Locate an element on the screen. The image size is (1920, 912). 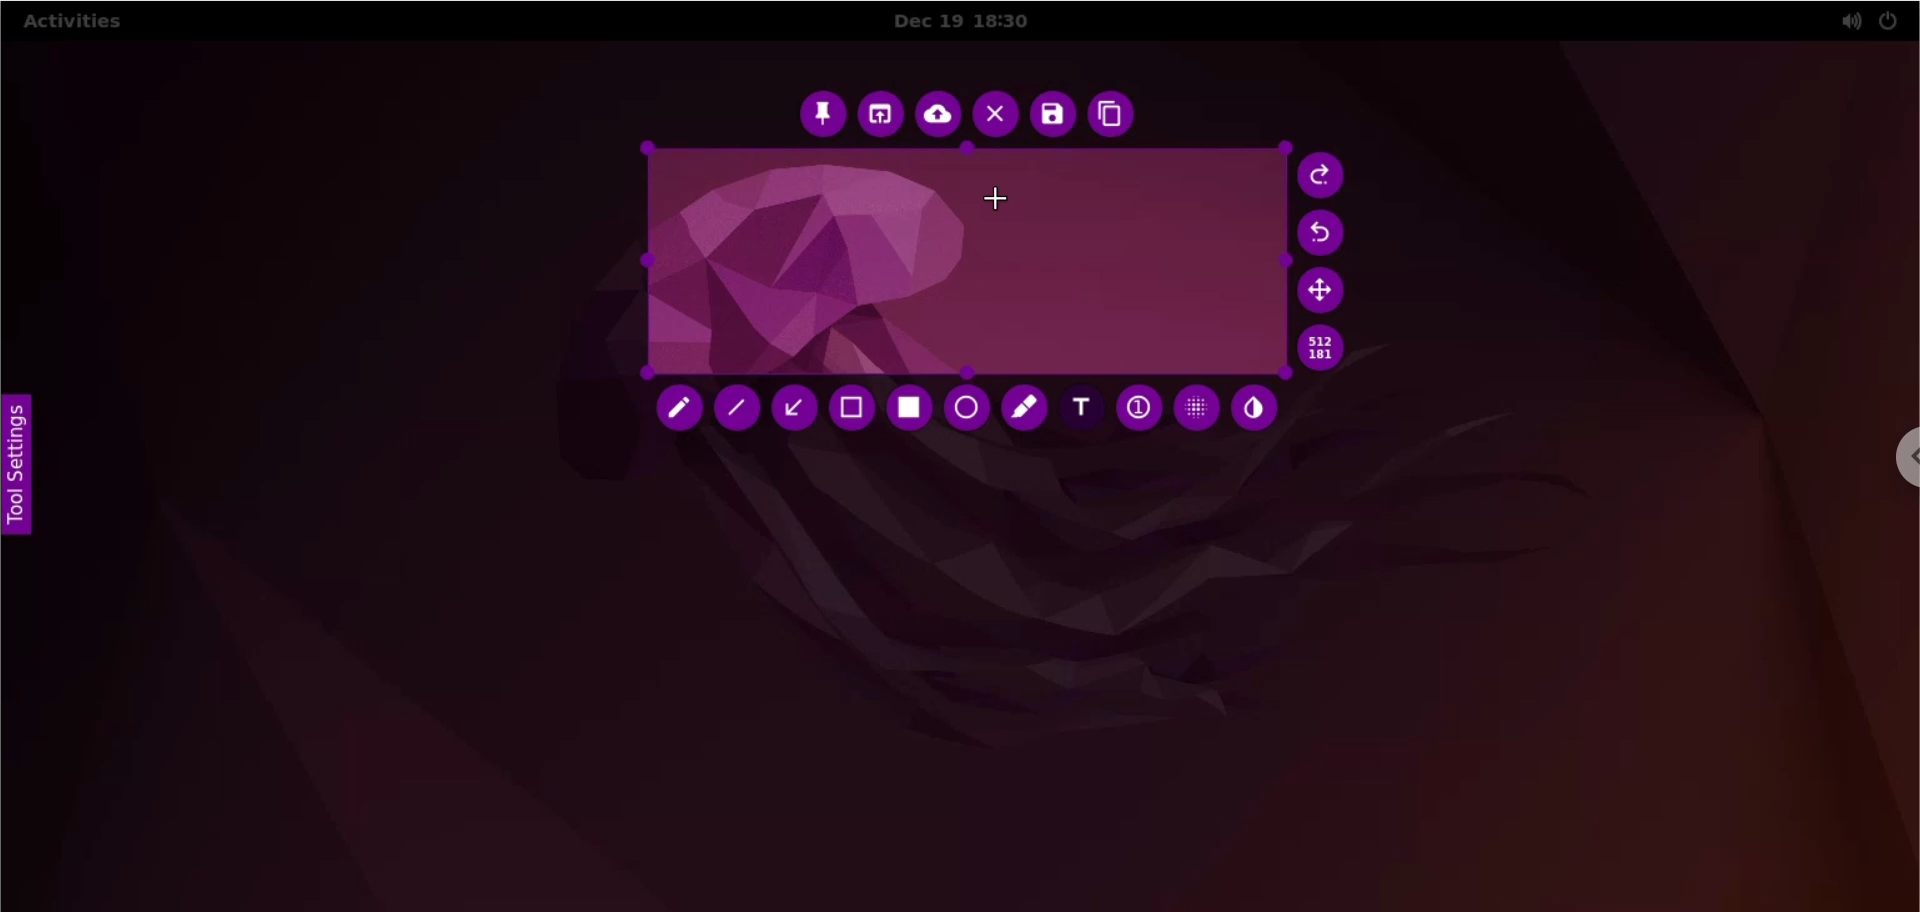
line tool is located at coordinates (737, 410).